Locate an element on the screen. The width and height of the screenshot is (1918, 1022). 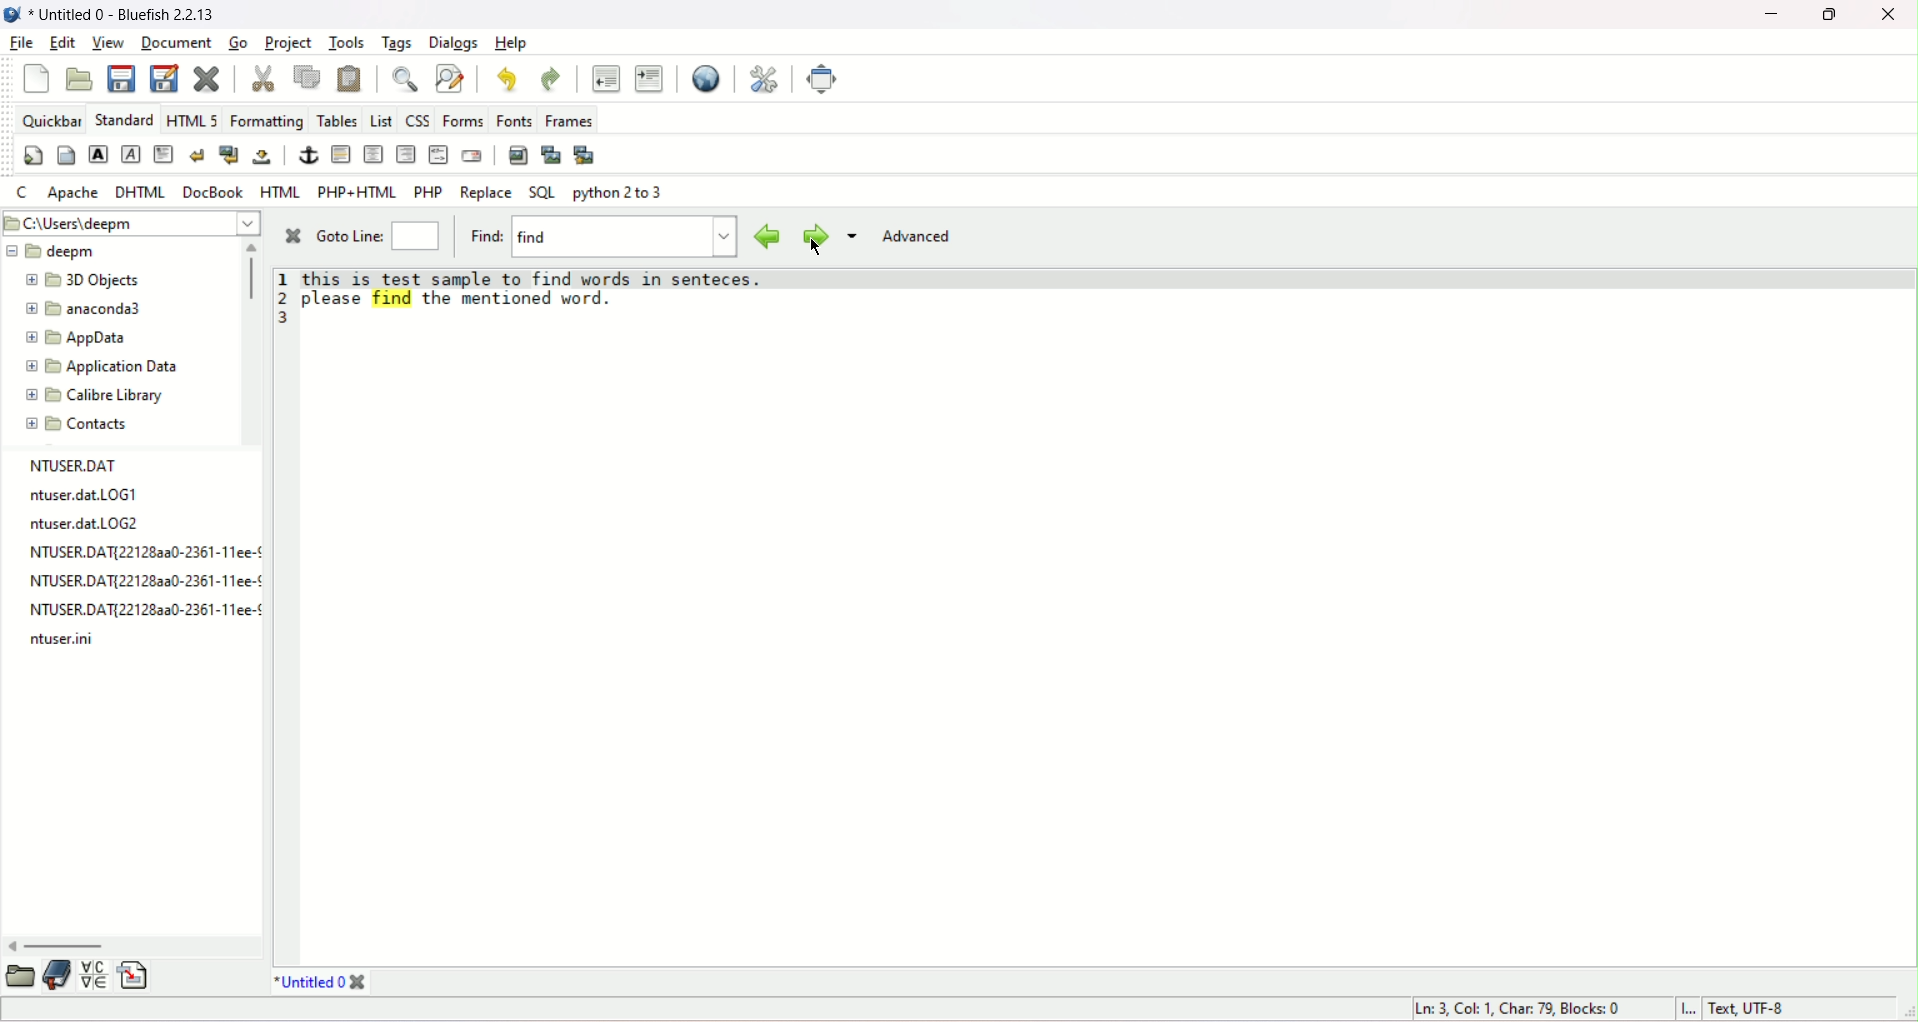
save current file is located at coordinates (119, 77).